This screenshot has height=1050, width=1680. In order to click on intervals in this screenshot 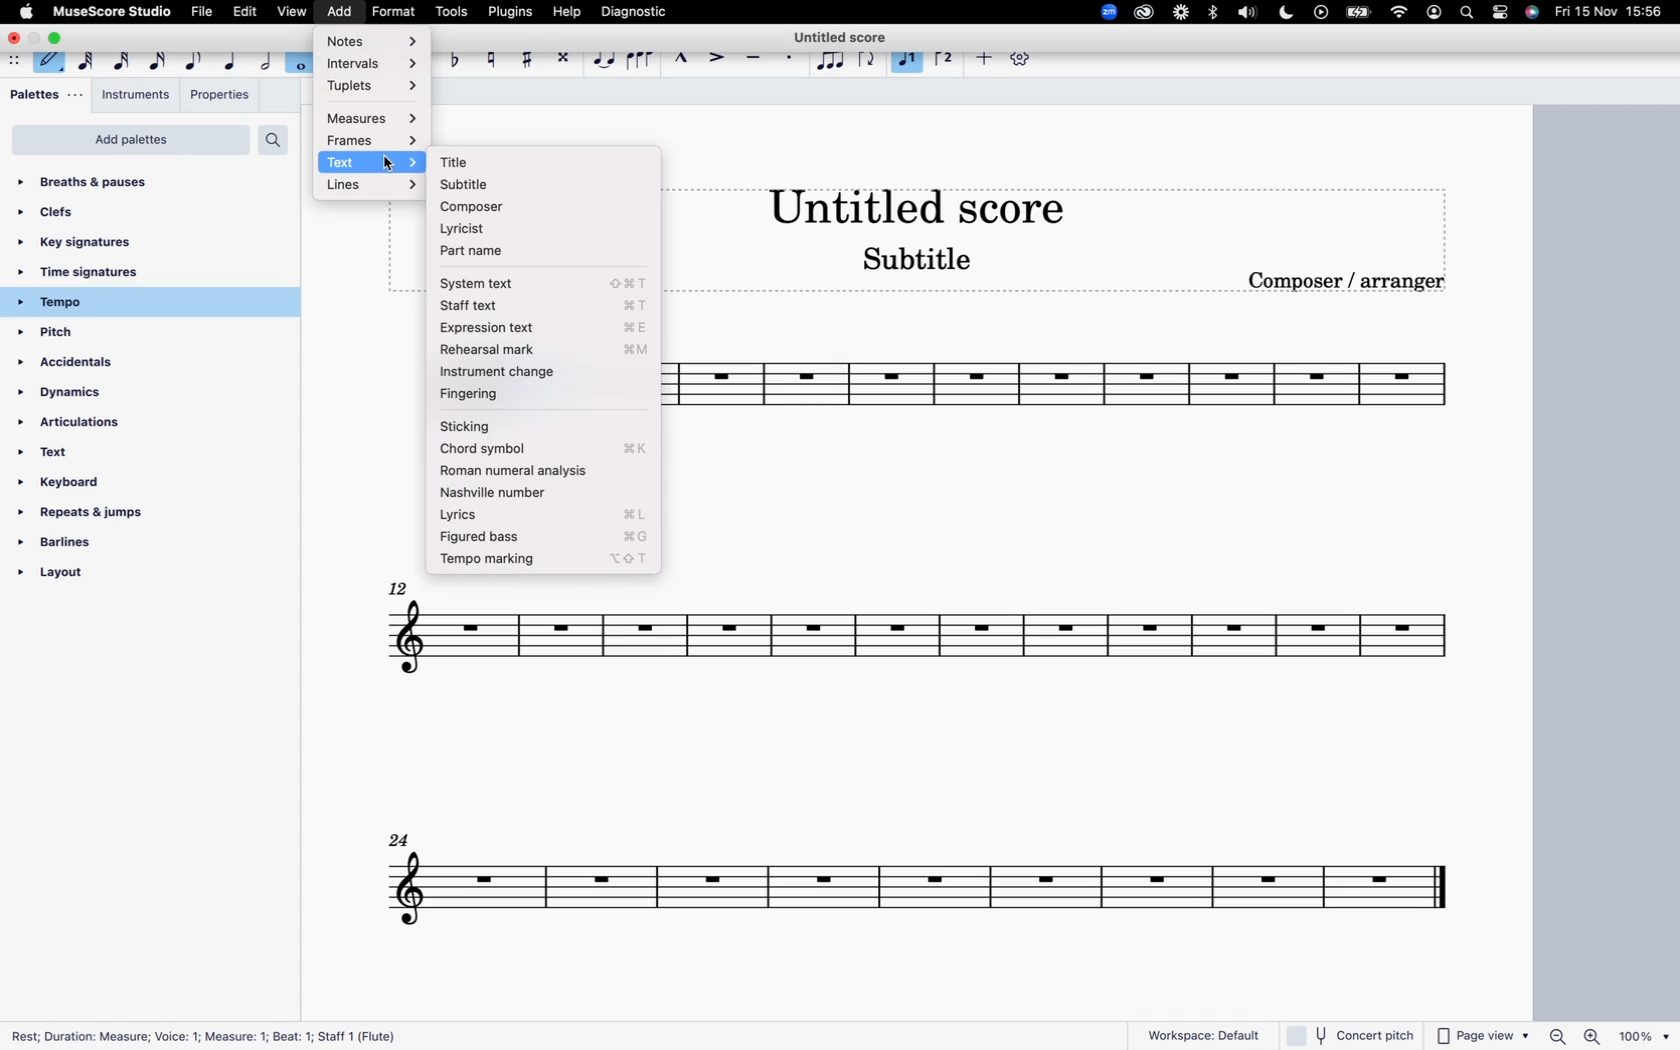, I will do `click(375, 64)`.